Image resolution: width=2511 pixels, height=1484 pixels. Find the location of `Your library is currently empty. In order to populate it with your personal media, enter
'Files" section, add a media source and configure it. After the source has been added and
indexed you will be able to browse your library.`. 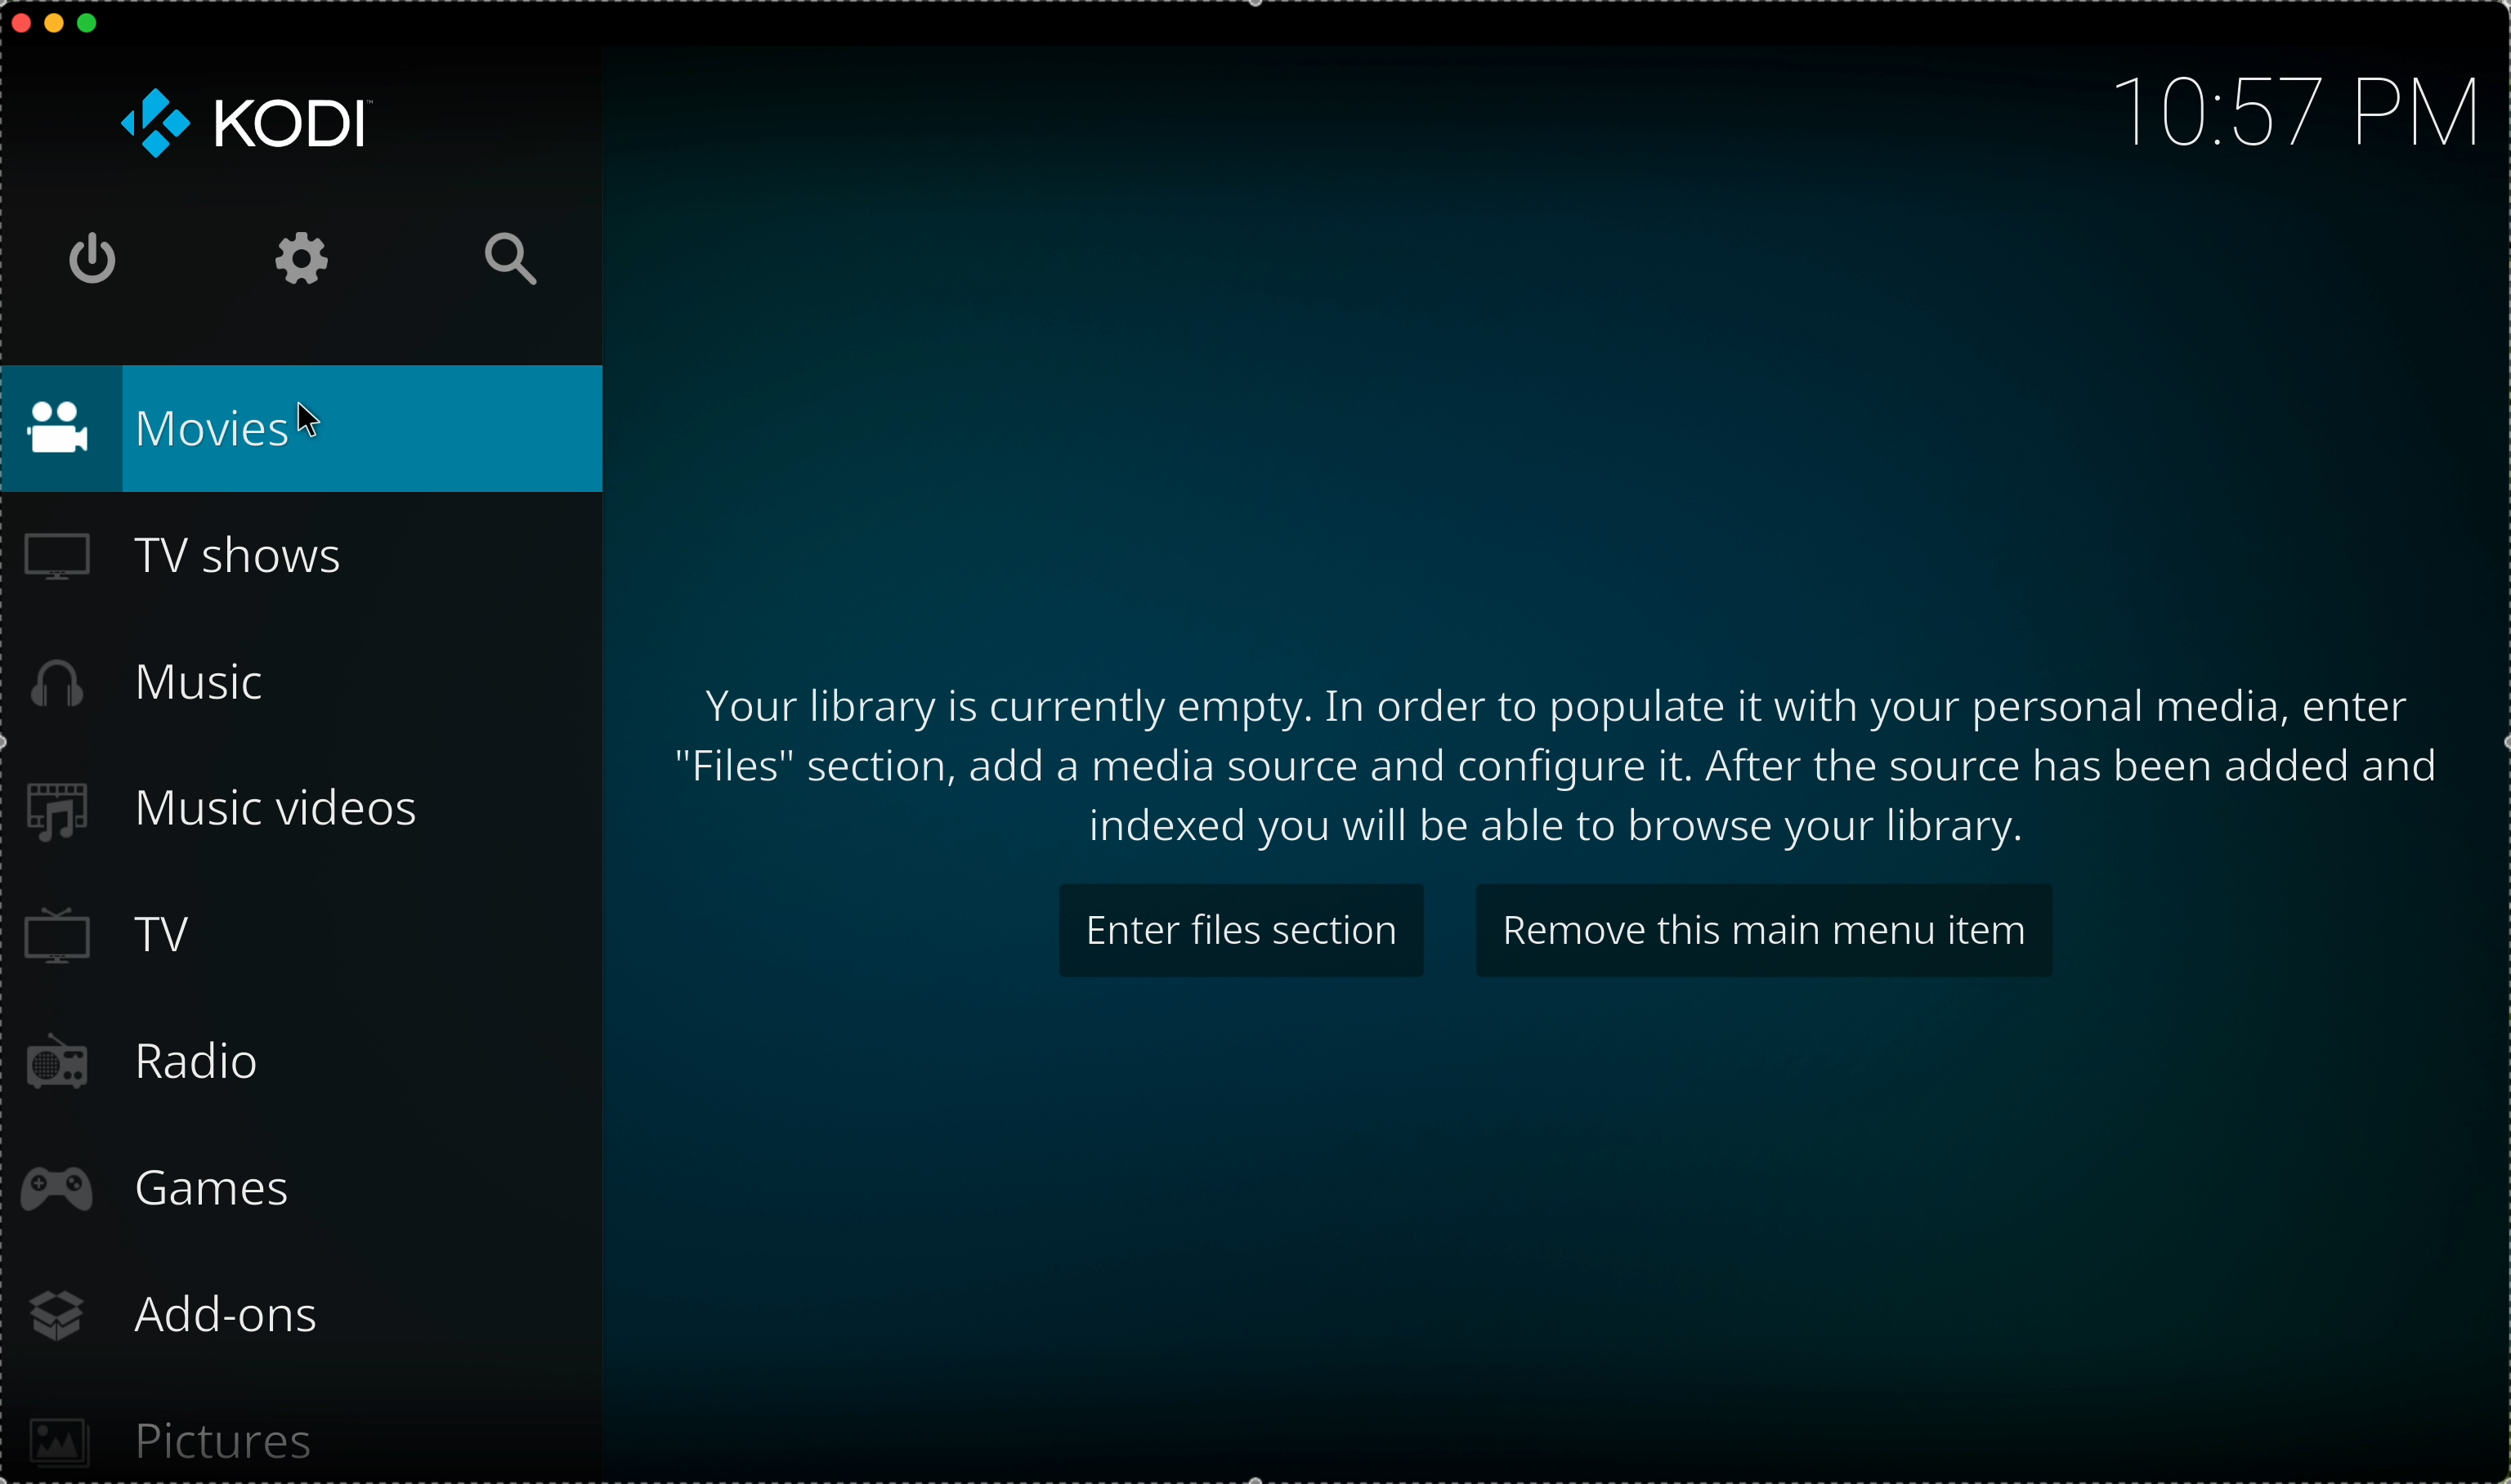

Your library is currently empty. In order to populate it with your personal media, enter
'Files" section, add a media source and configure it. After the source has been added and
indexed you will be able to browse your library. is located at coordinates (1562, 764).